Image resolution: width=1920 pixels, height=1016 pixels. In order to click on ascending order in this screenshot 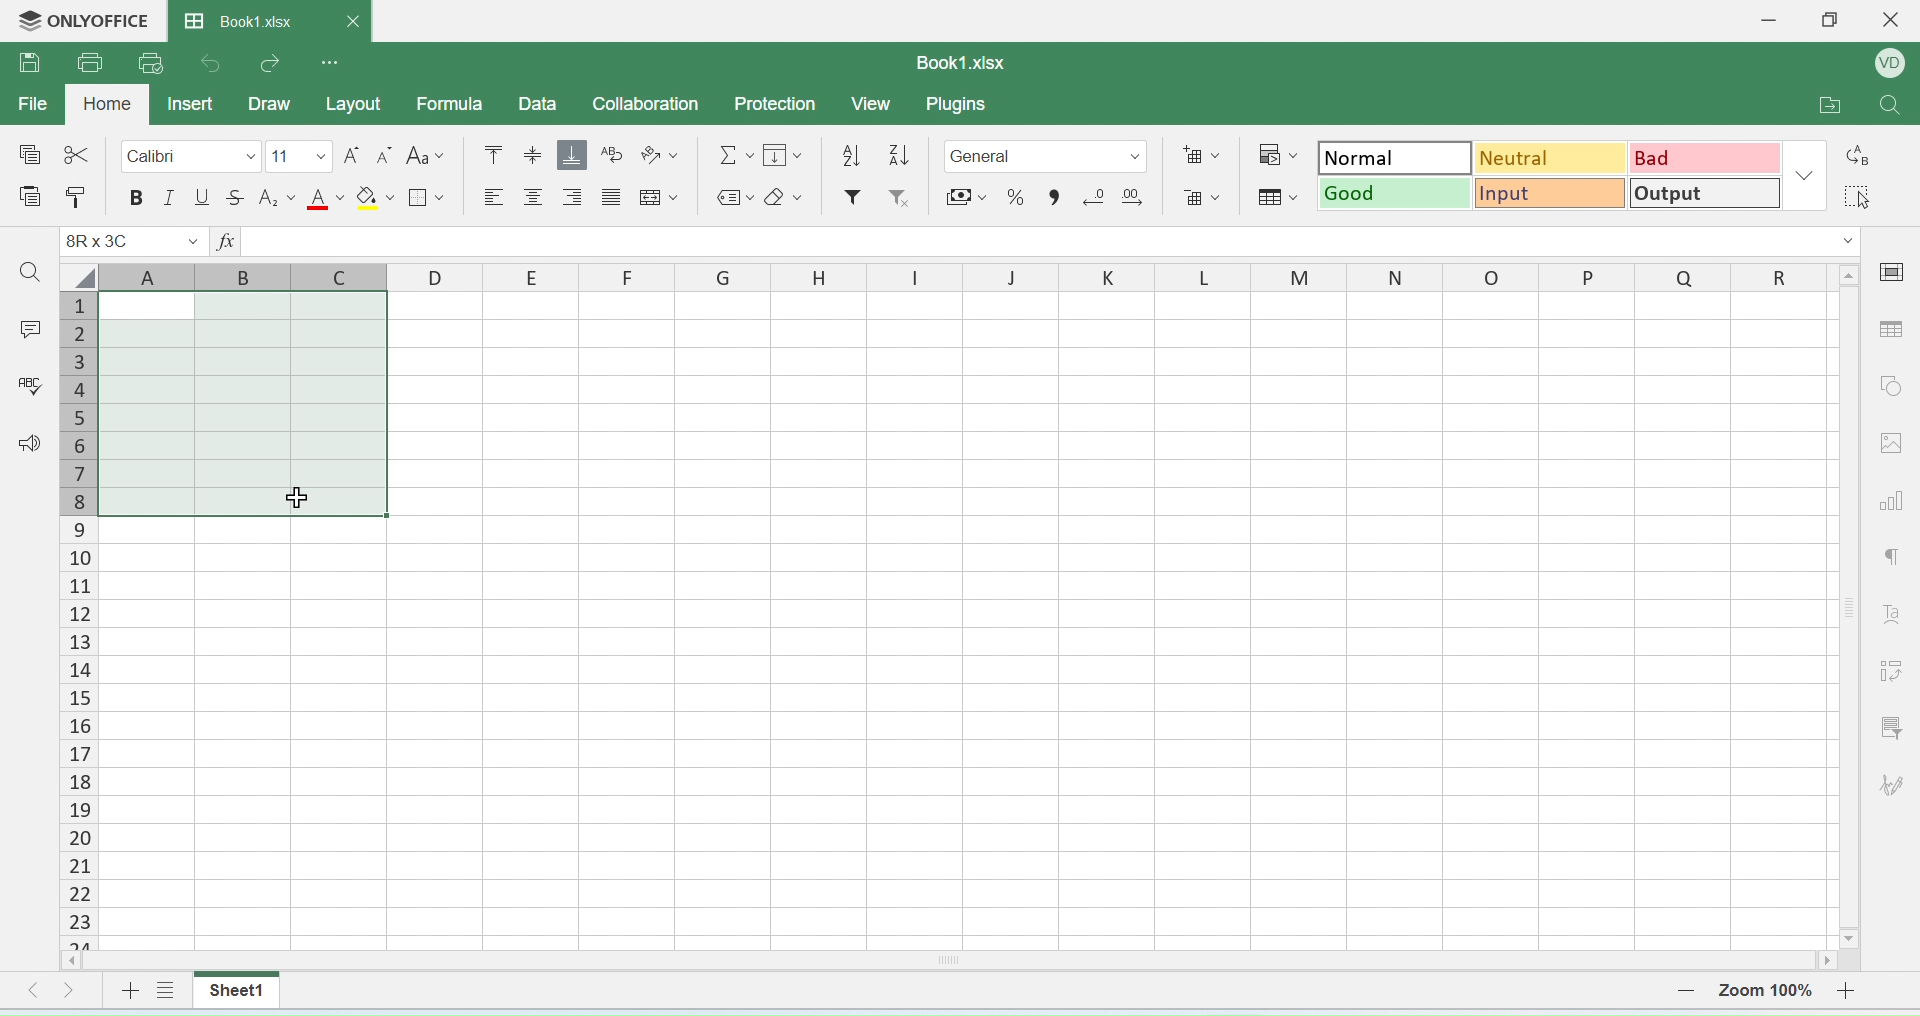, I will do `click(902, 155)`.